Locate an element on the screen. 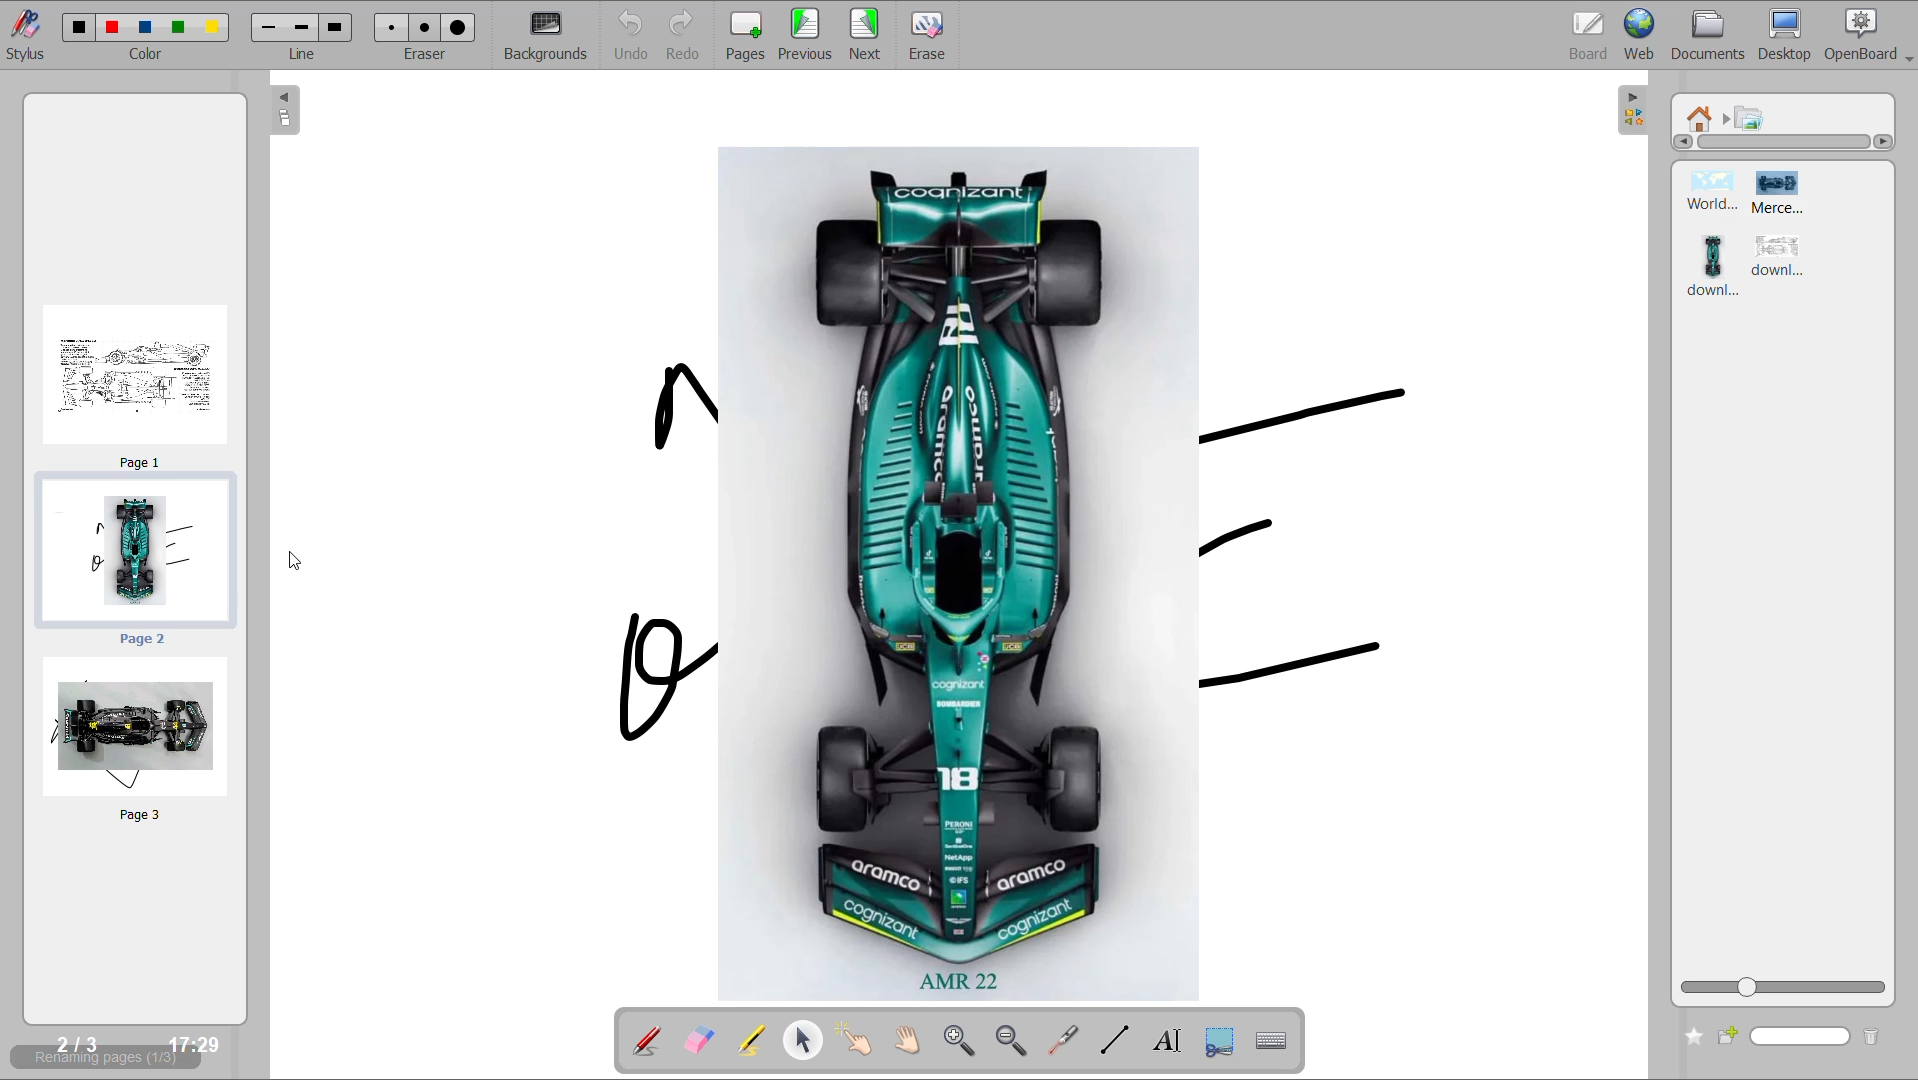 Image resolution: width=1918 pixels, height=1080 pixels. pictures is located at coordinates (1752, 119).